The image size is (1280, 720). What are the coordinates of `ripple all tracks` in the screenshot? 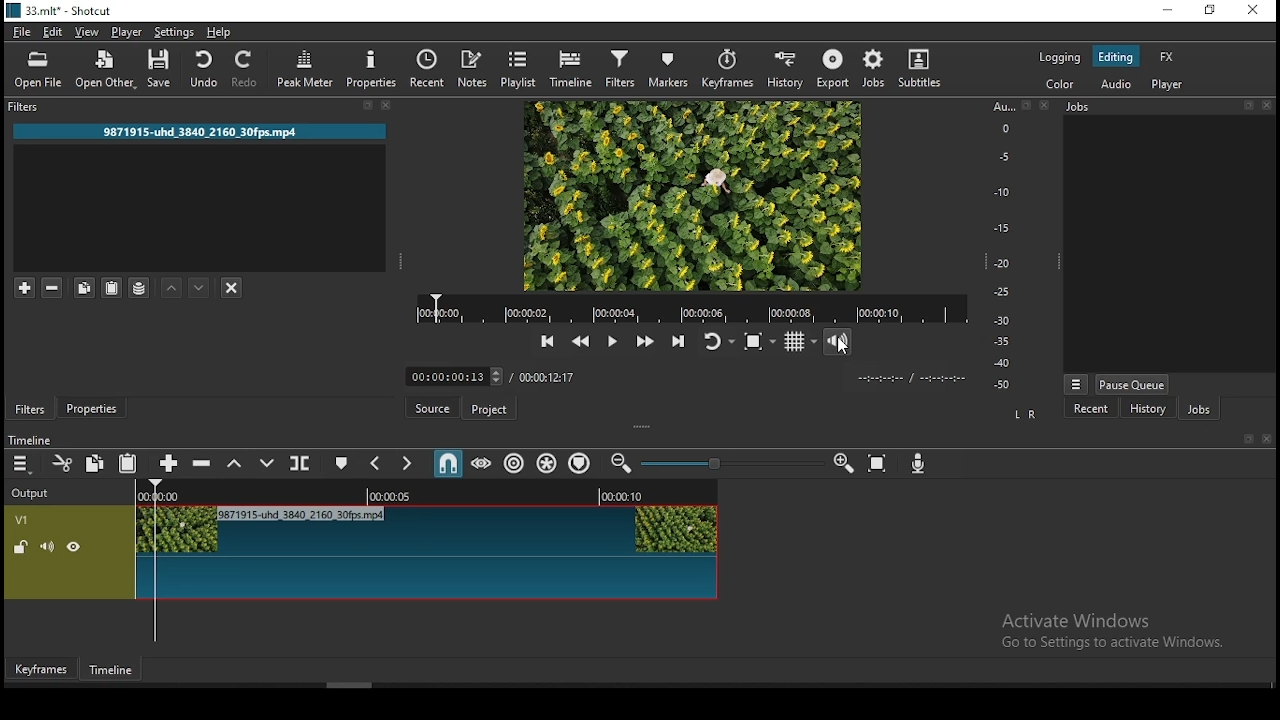 It's located at (546, 463).